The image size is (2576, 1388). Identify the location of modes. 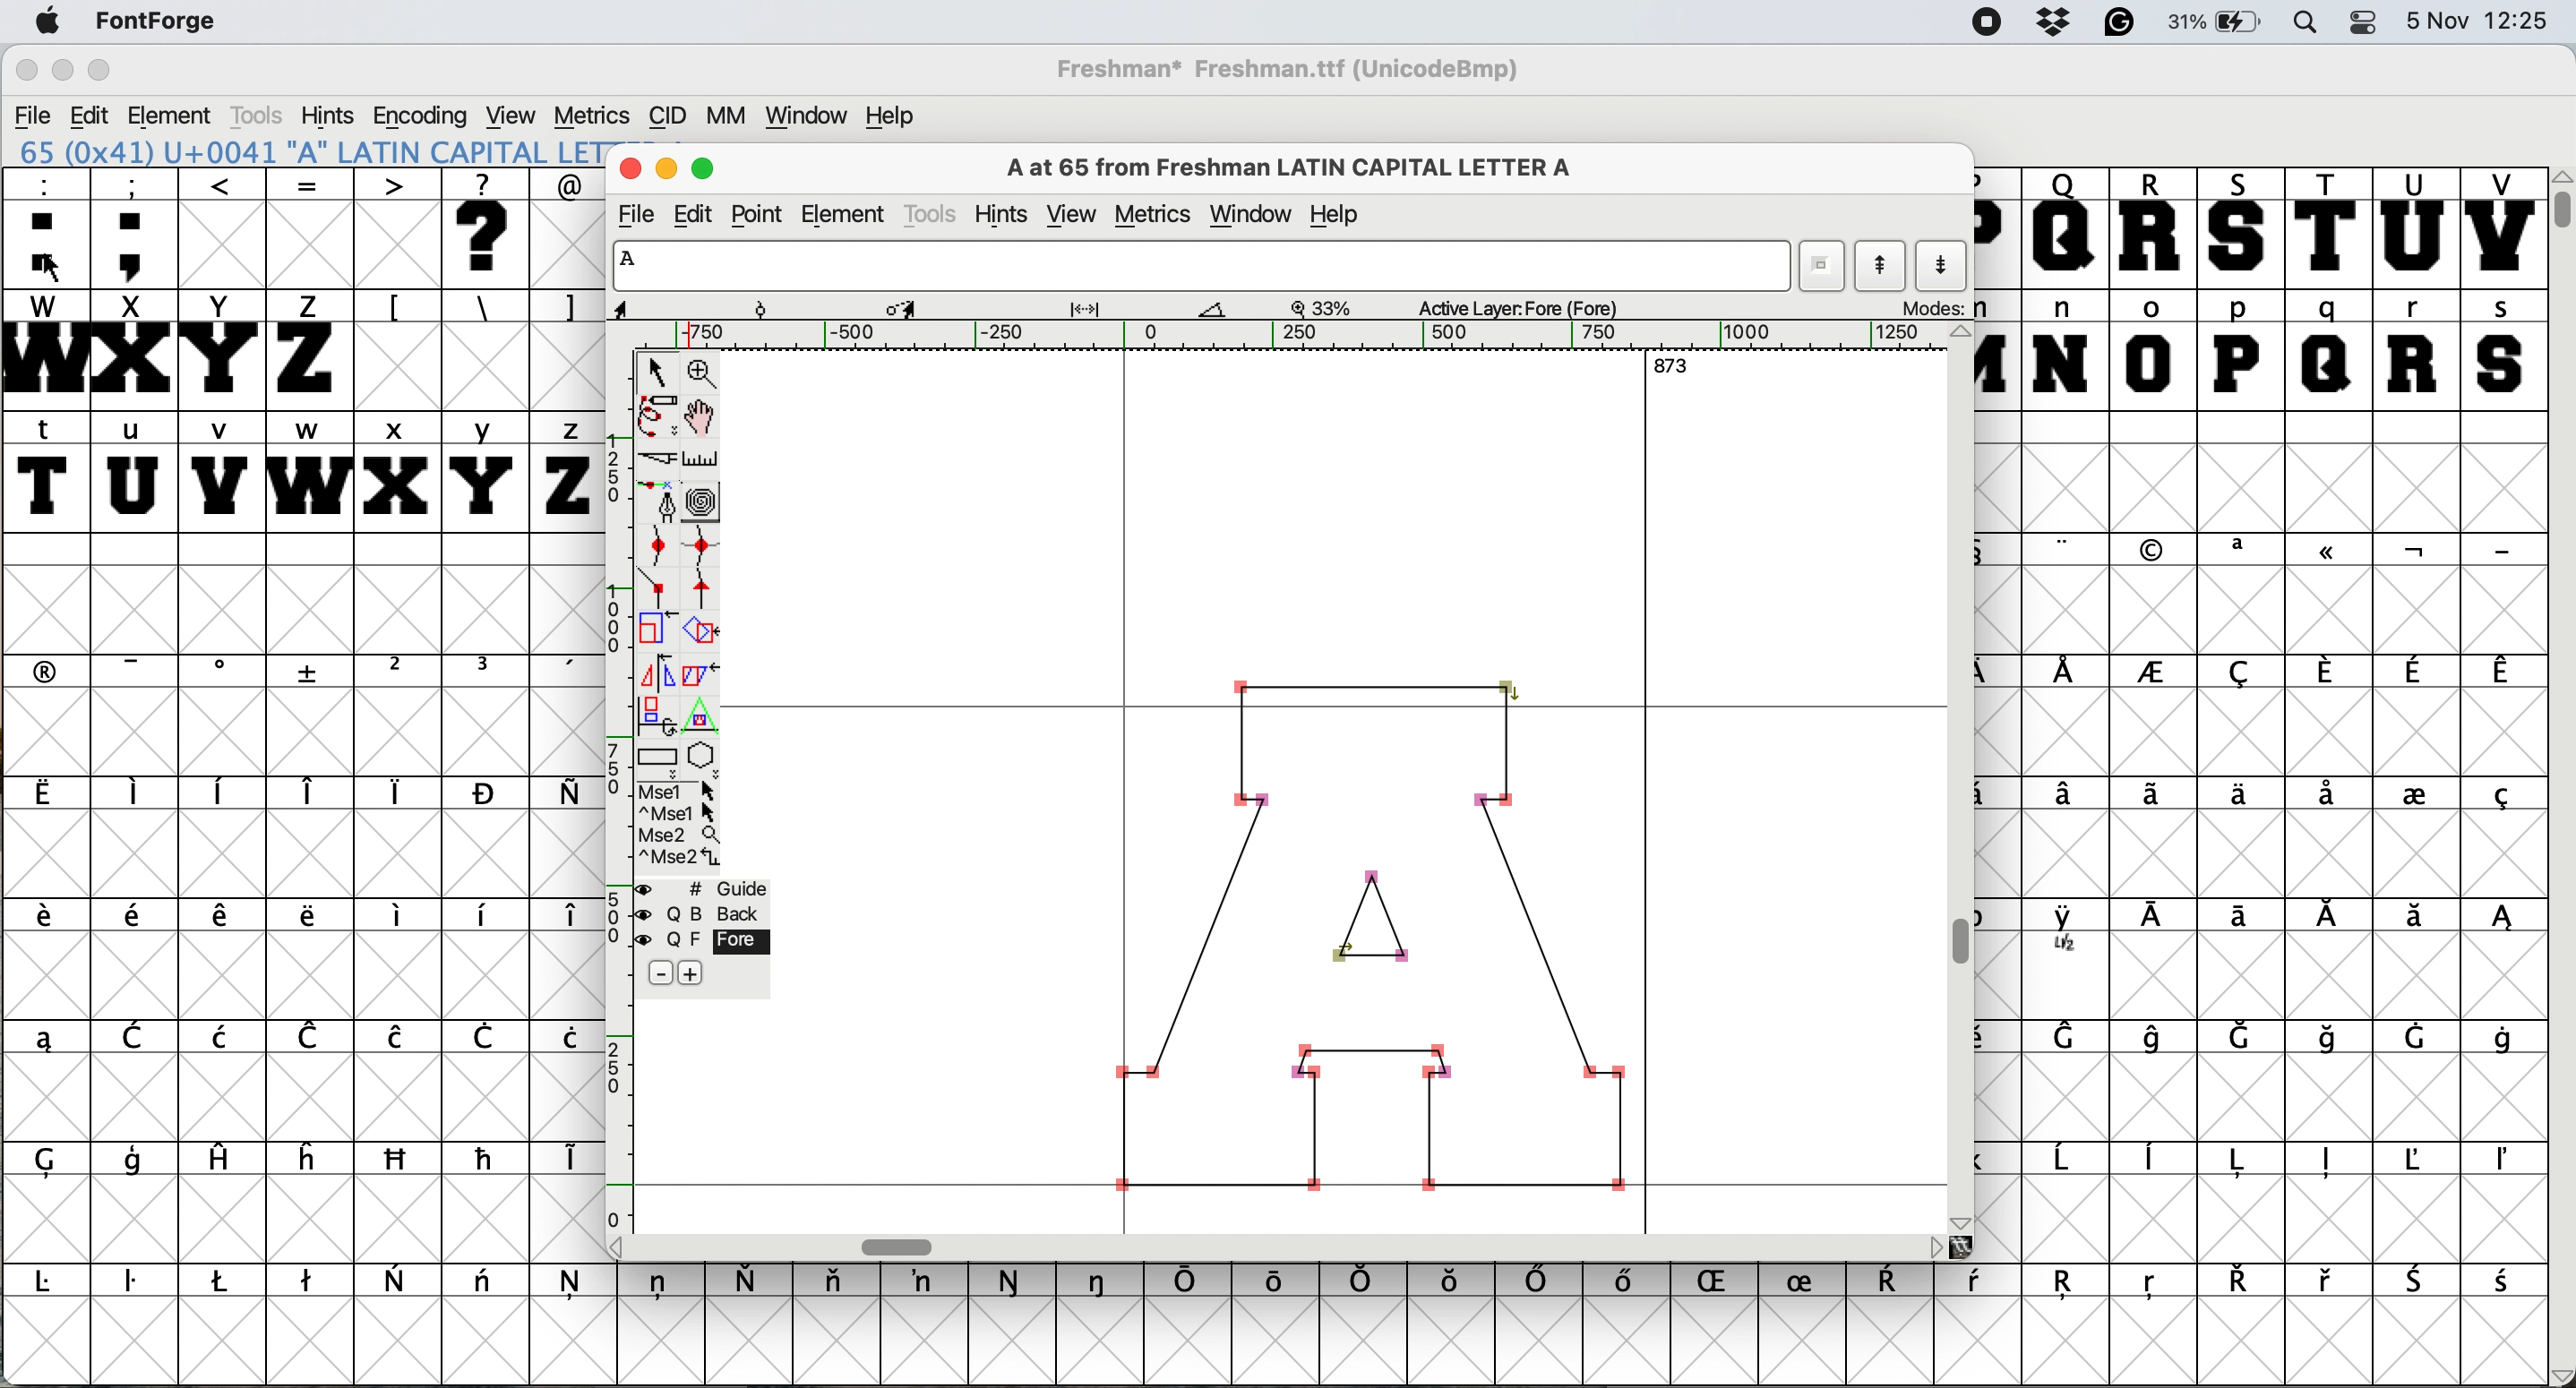
(1923, 308).